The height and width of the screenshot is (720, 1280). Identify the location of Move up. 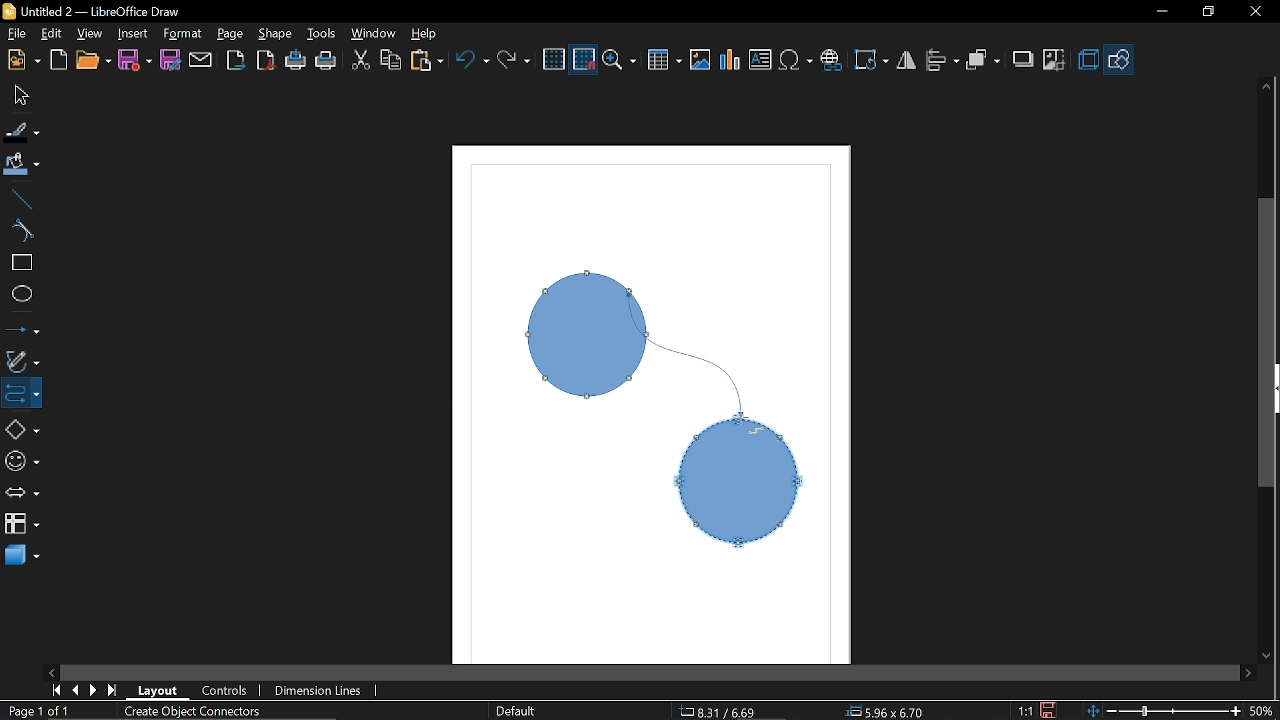
(1267, 86).